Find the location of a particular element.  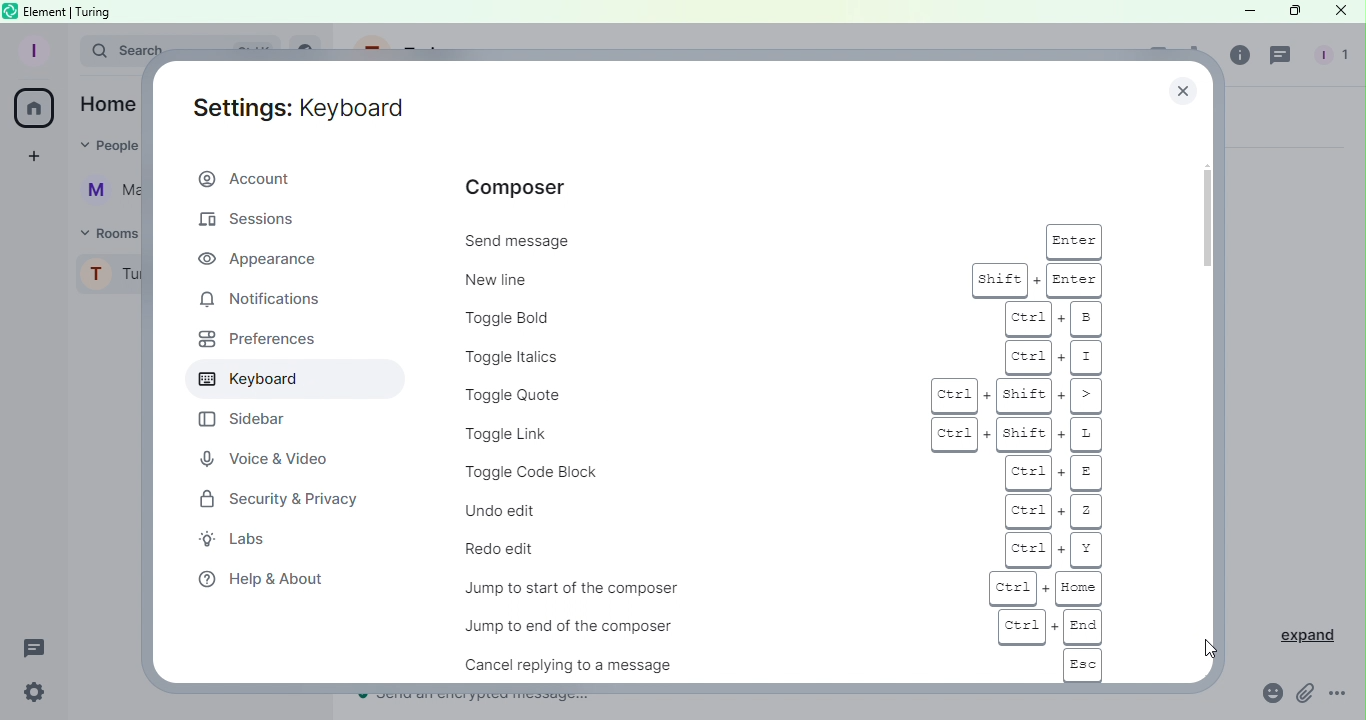

Composer is located at coordinates (693, 191).